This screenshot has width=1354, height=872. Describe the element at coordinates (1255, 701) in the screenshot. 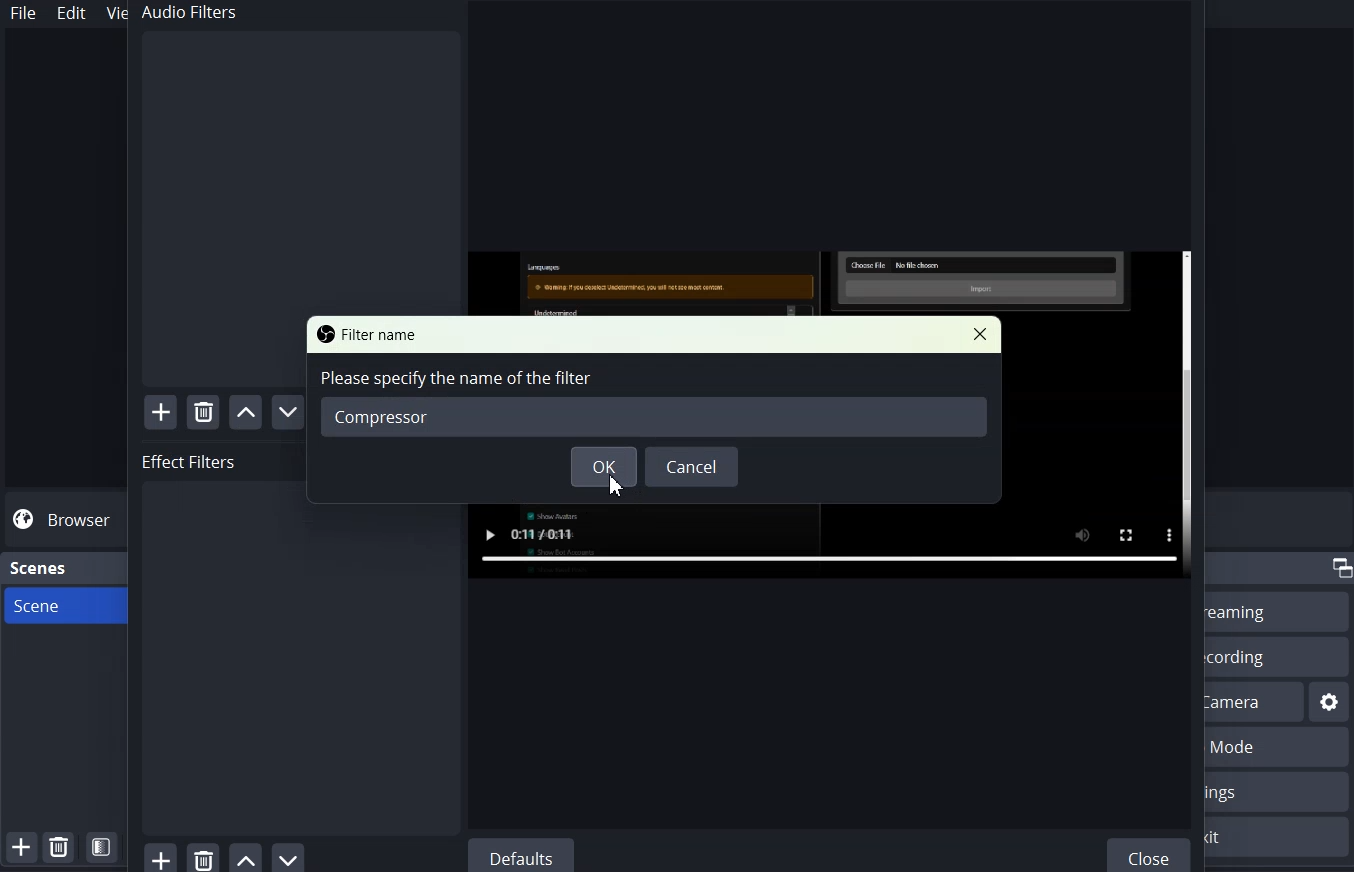

I see `Start Virtual Camera` at that location.